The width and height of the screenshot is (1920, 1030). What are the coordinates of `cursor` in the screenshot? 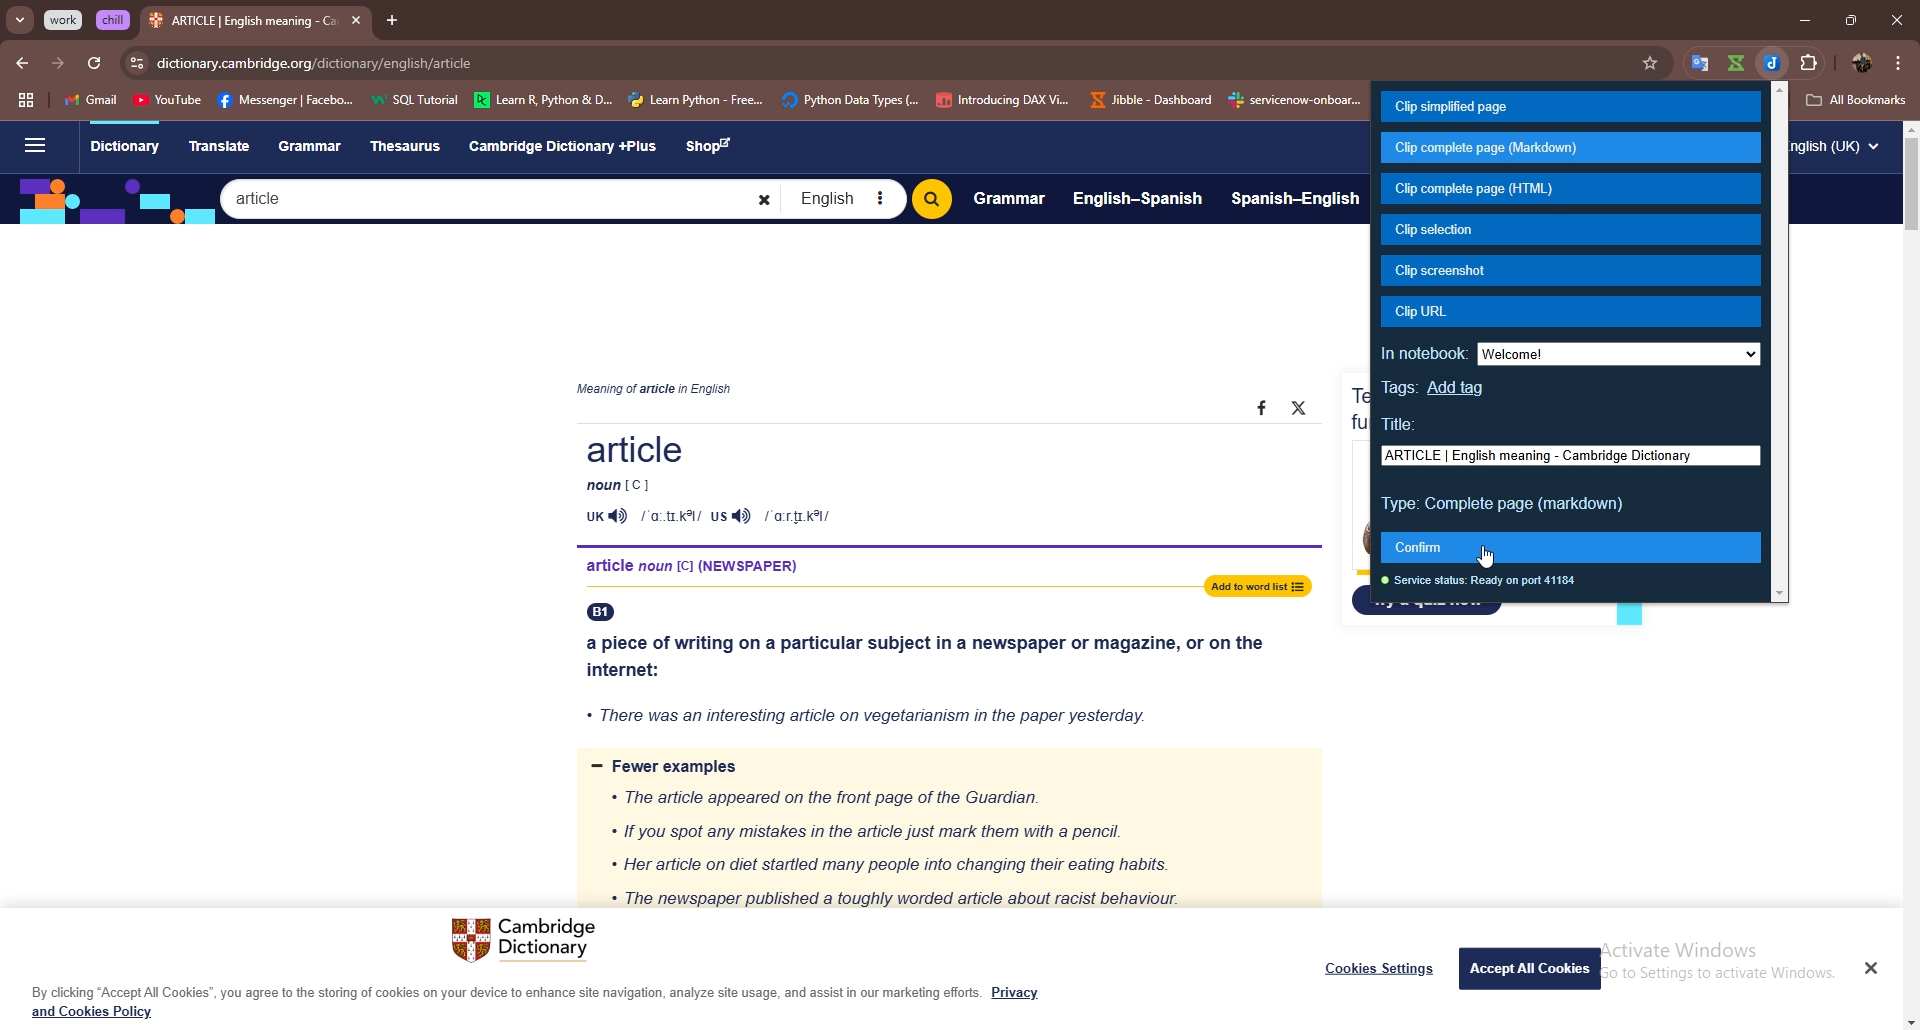 It's located at (1488, 559).